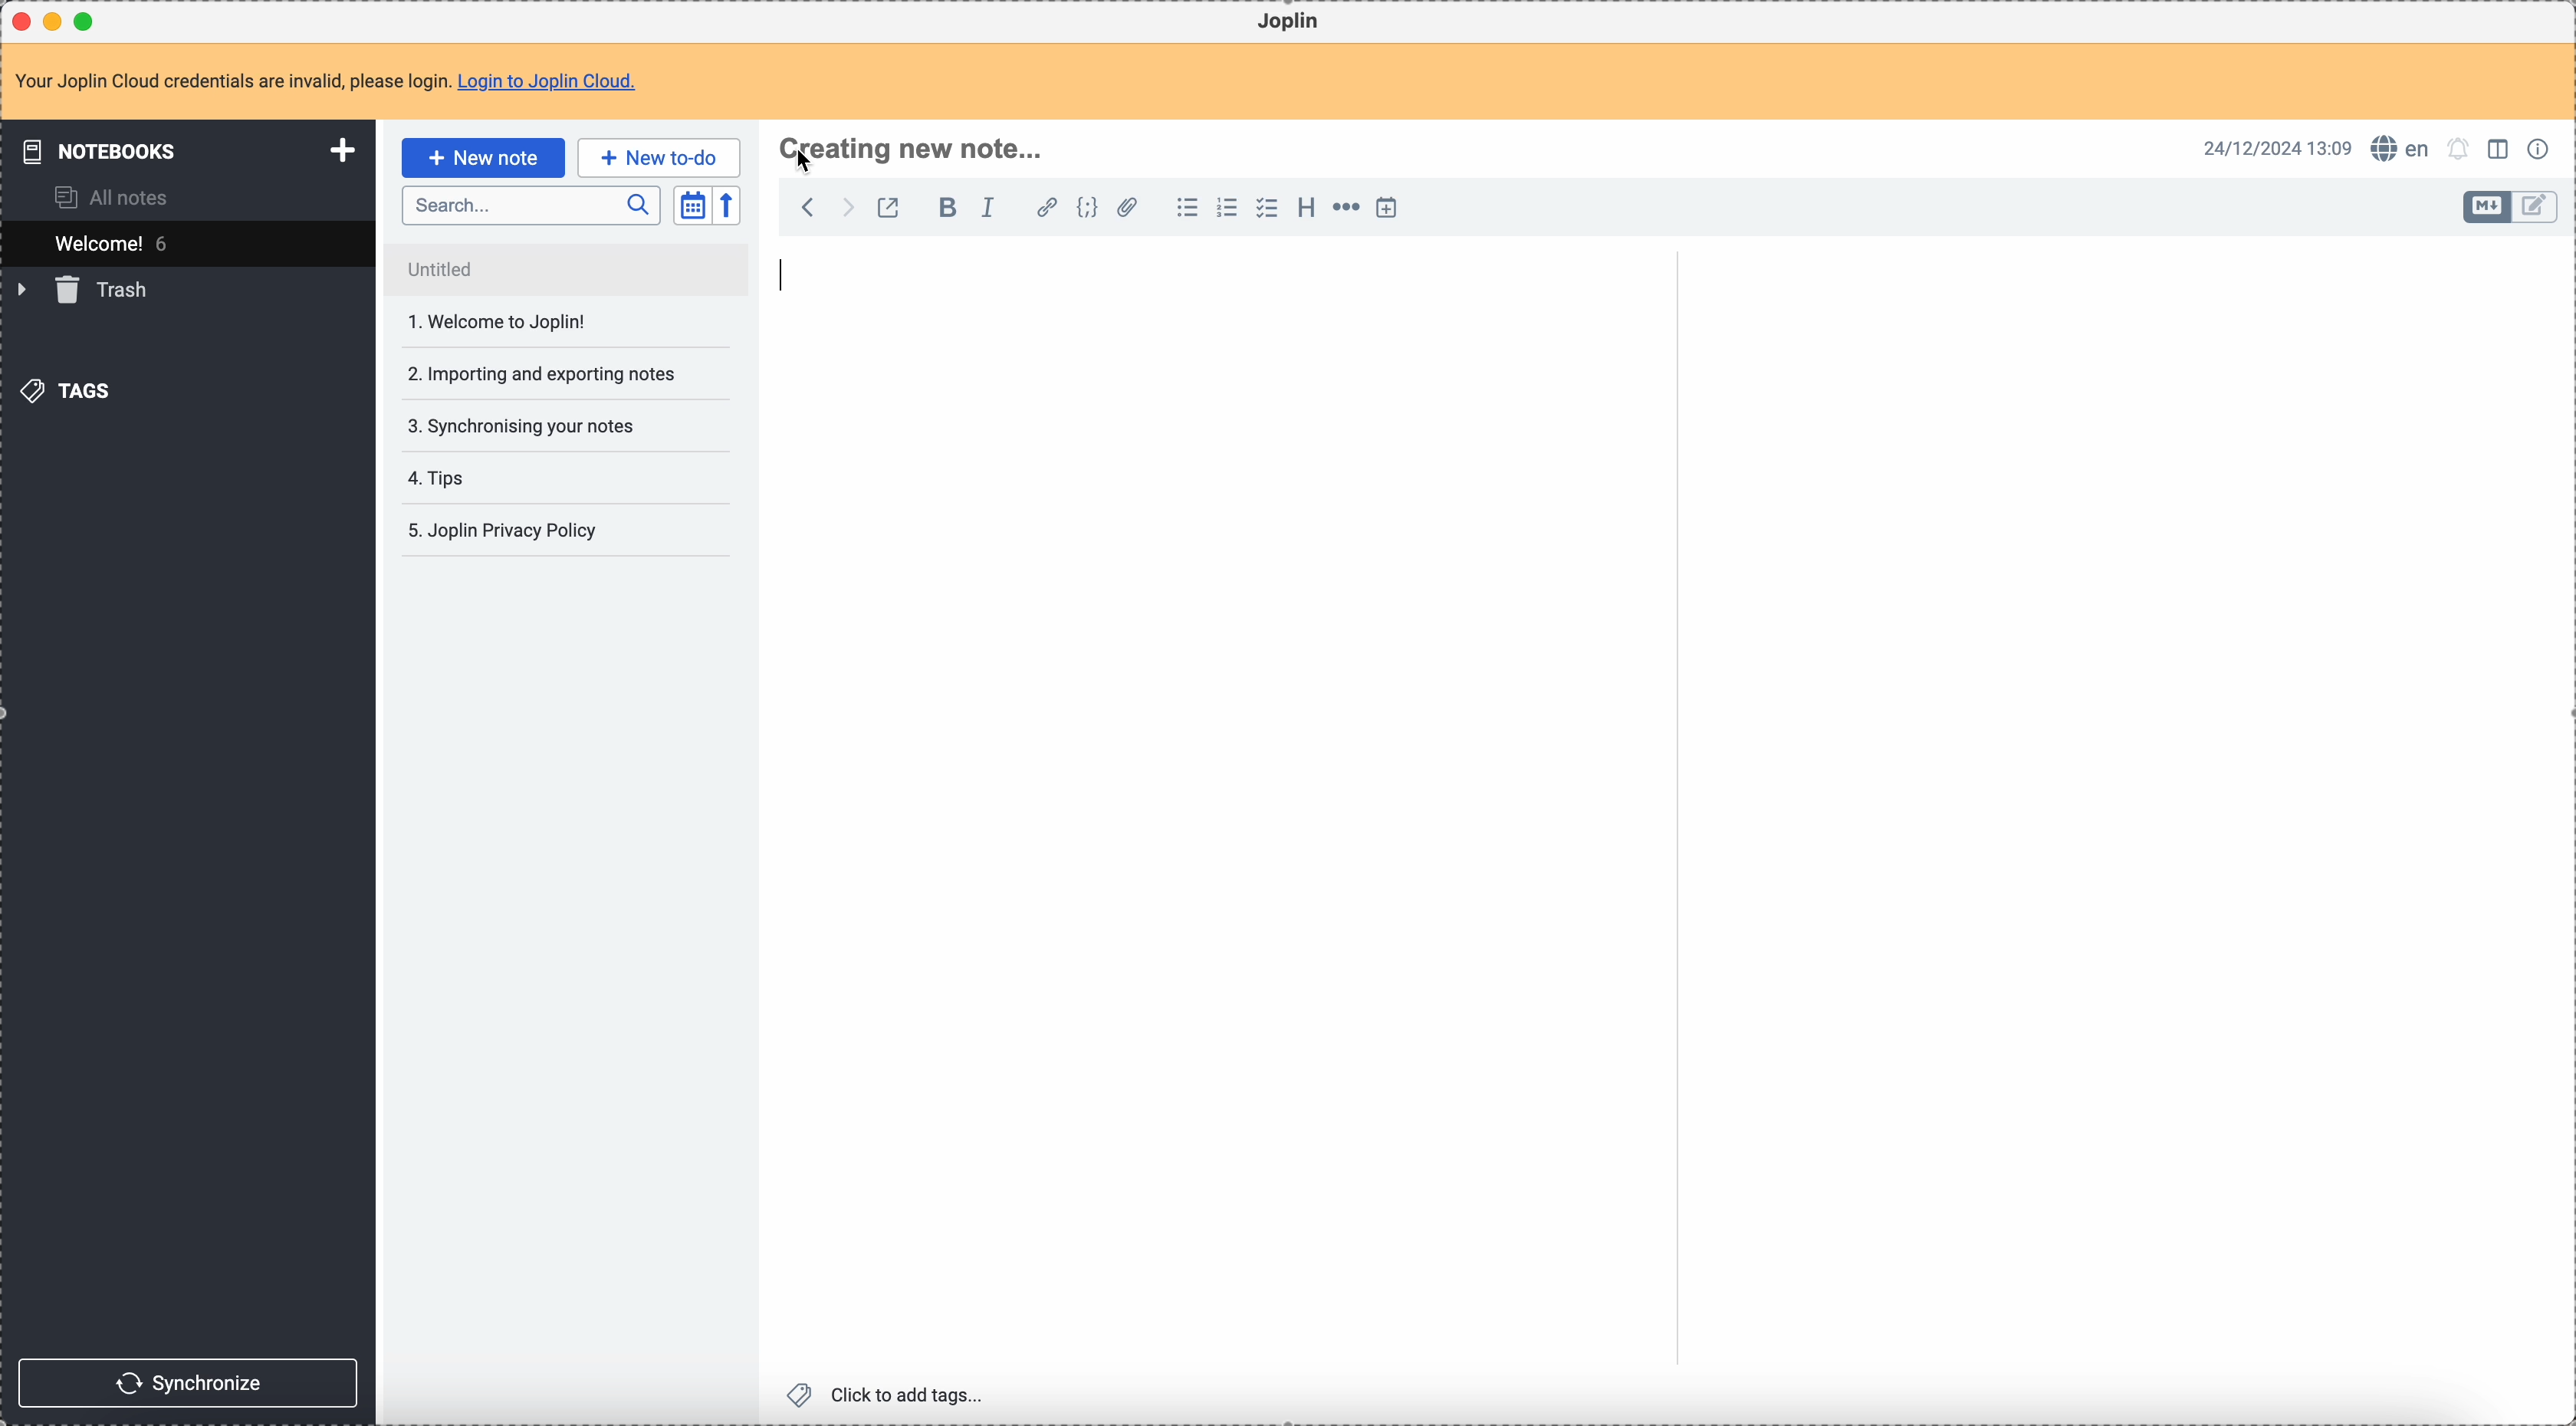  What do you see at coordinates (921, 149) in the screenshot?
I see `title` at bounding box center [921, 149].